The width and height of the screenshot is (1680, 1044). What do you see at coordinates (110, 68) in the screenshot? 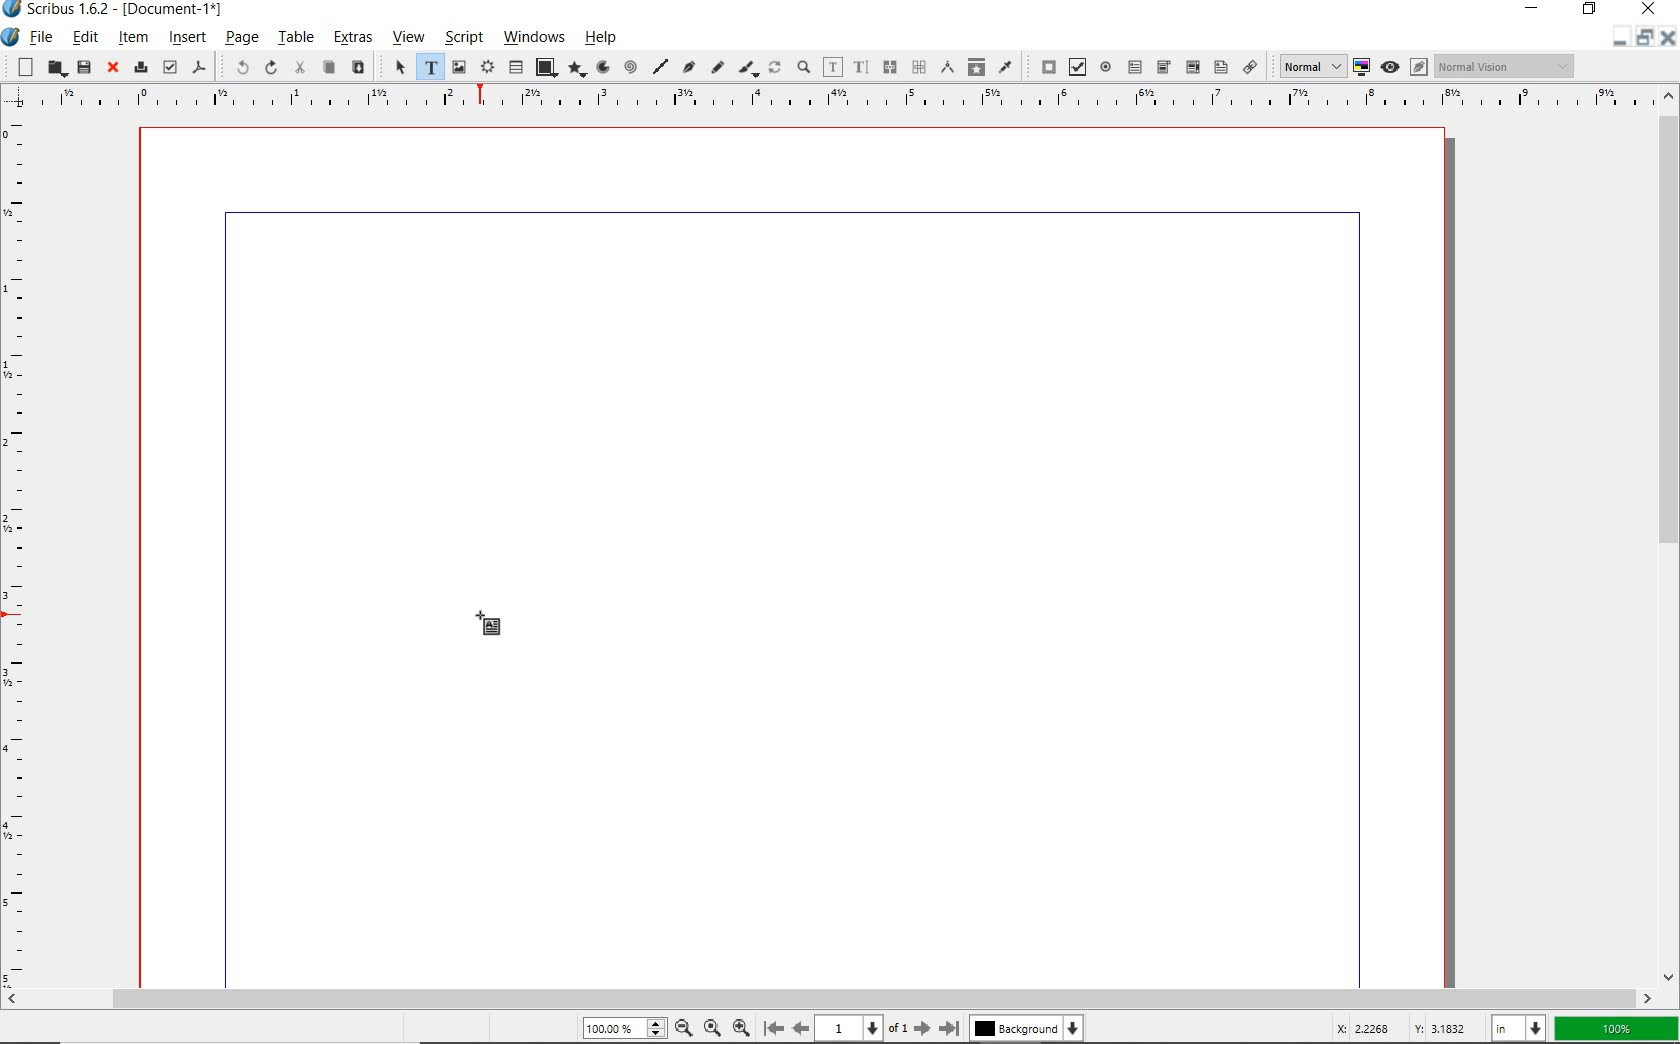
I see `close` at bounding box center [110, 68].